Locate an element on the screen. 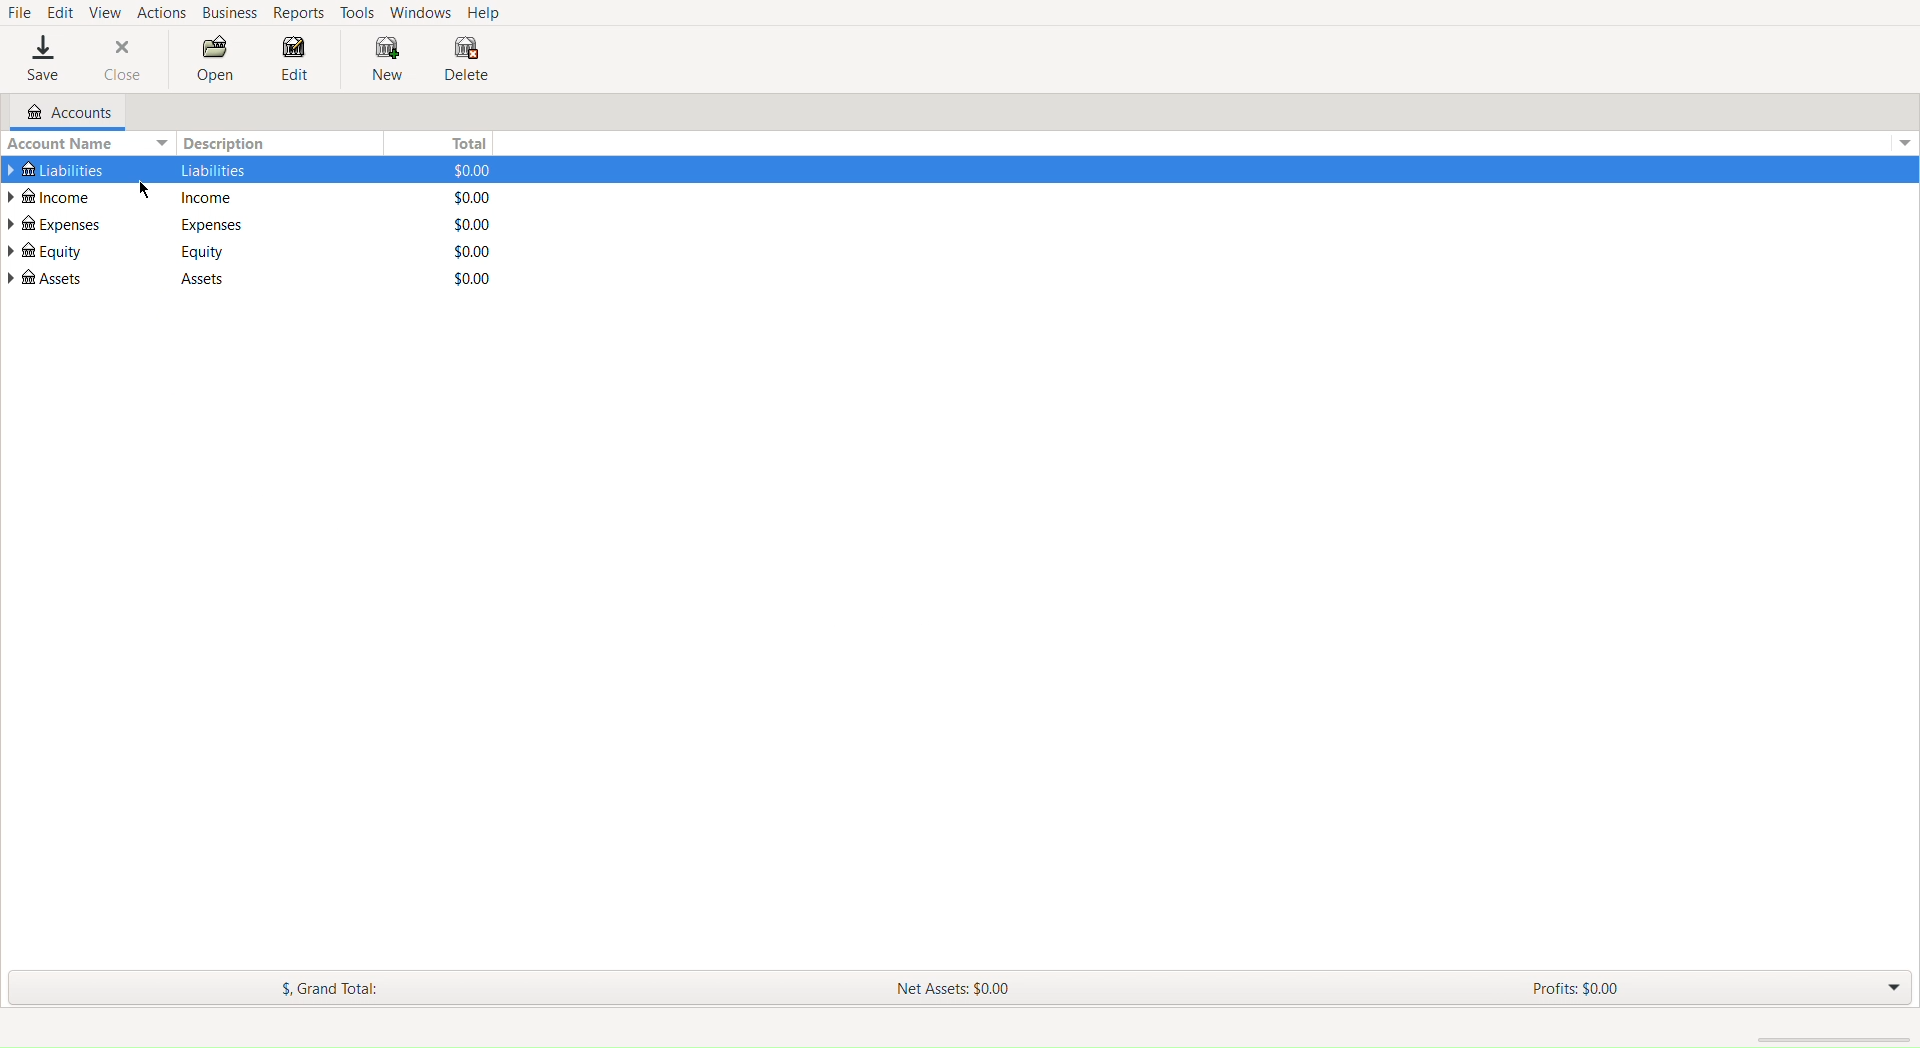 This screenshot has height=1048, width=1920. Description is located at coordinates (214, 171).